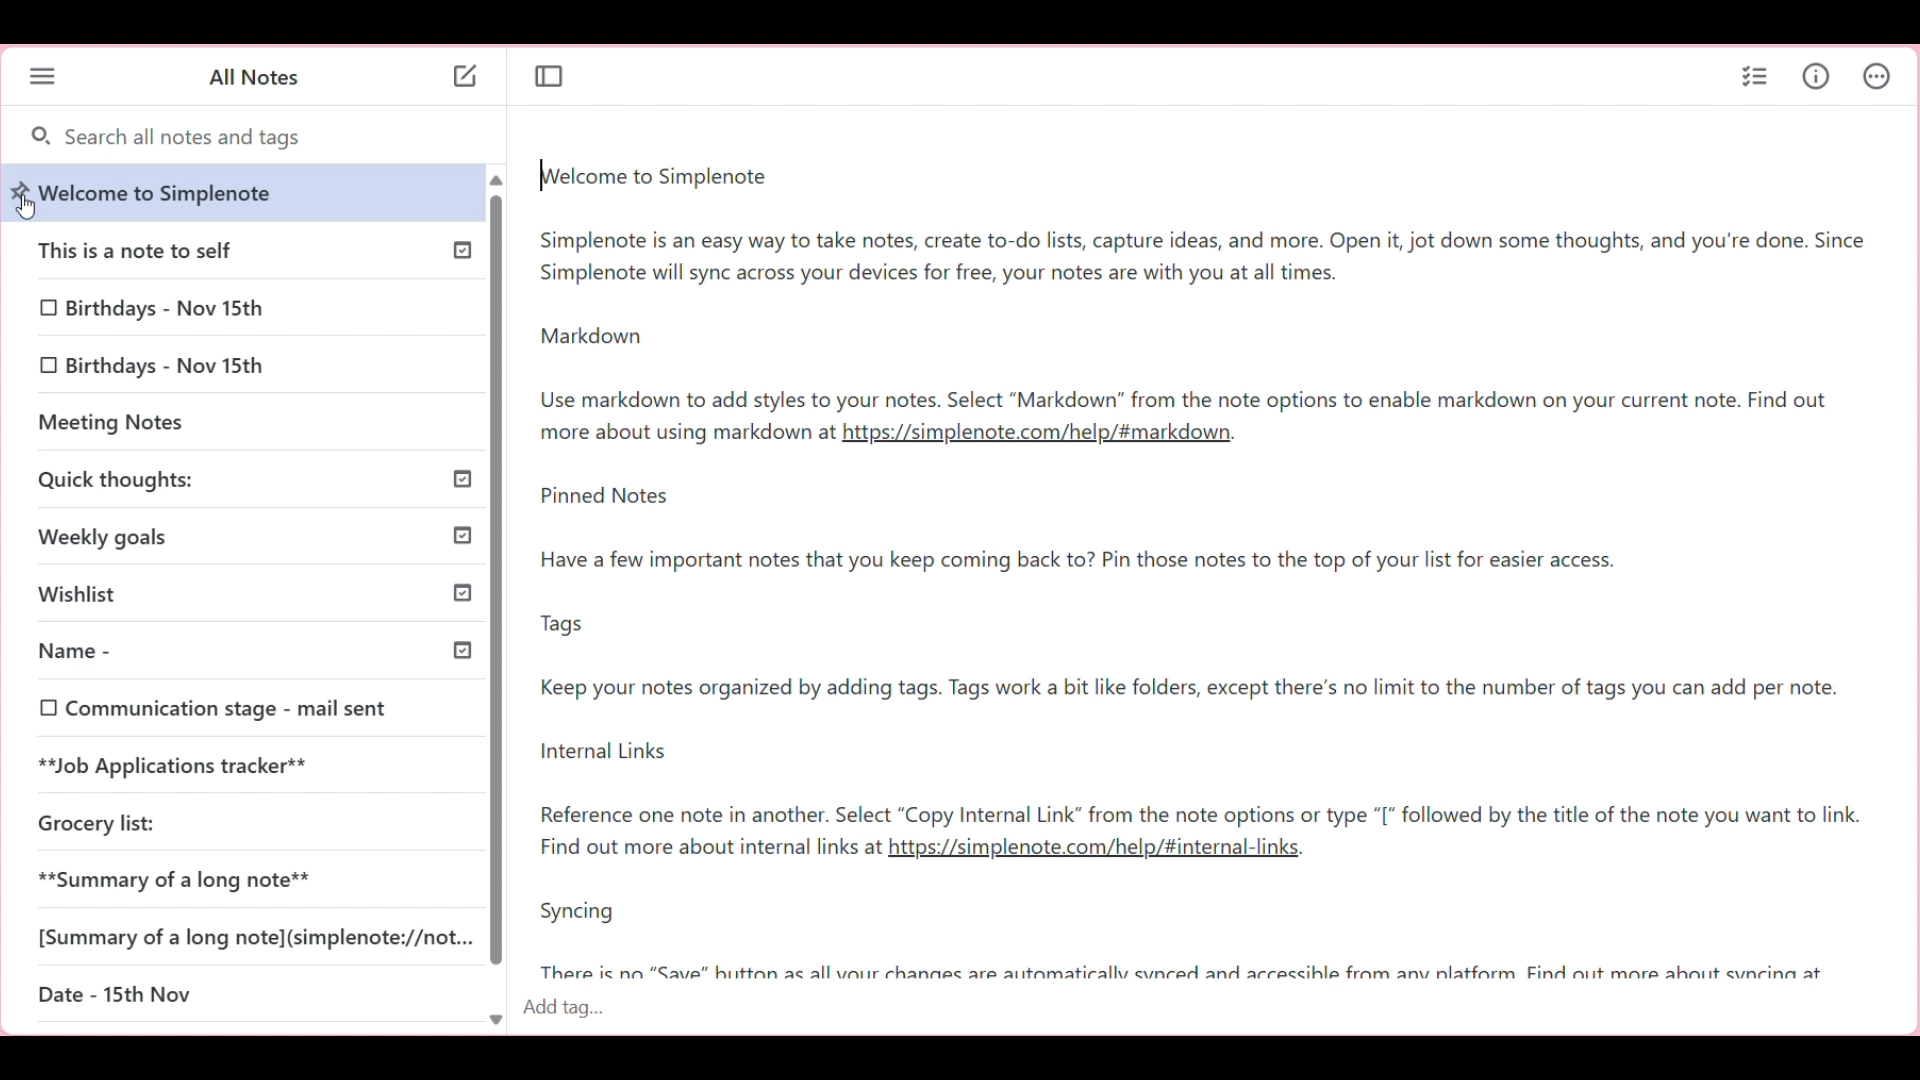  I want to click on Info, so click(1816, 75).